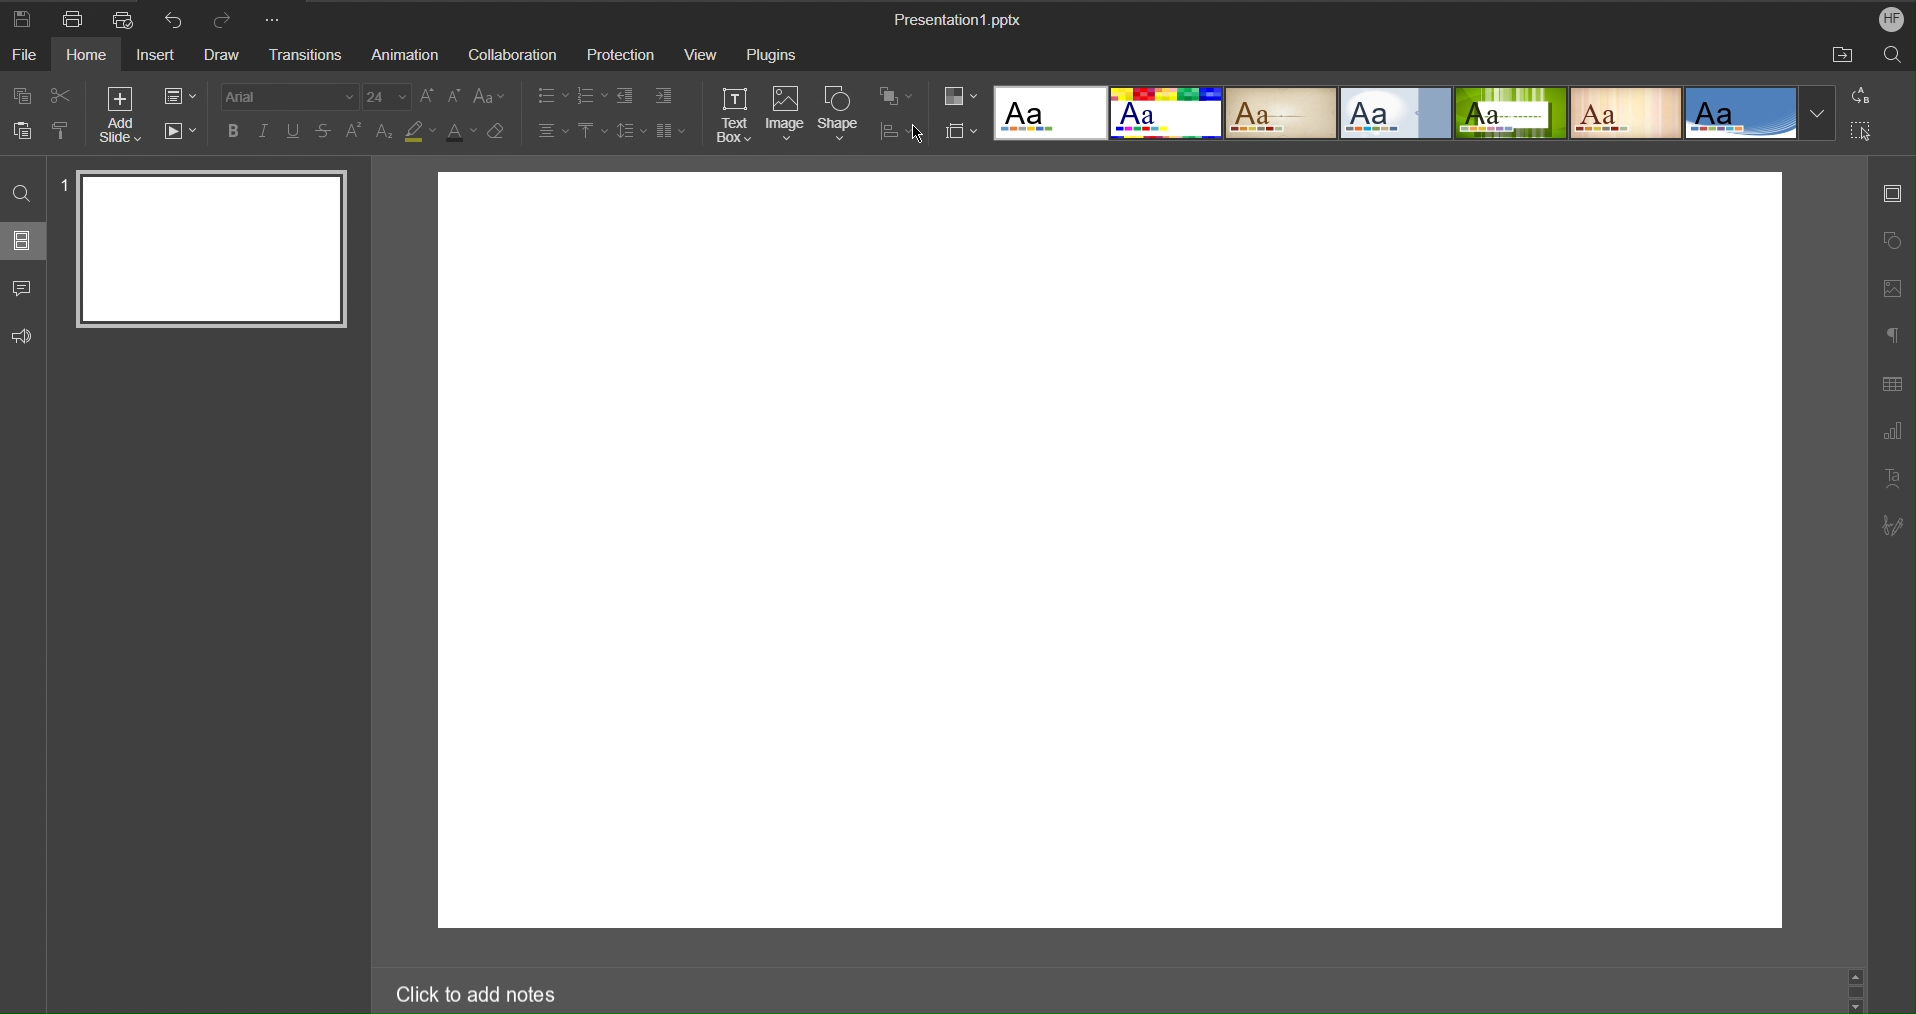 The width and height of the screenshot is (1916, 1014). What do you see at coordinates (1835, 57) in the screenshot?
I see `Open File Location` at bounding box center [1835, 57].